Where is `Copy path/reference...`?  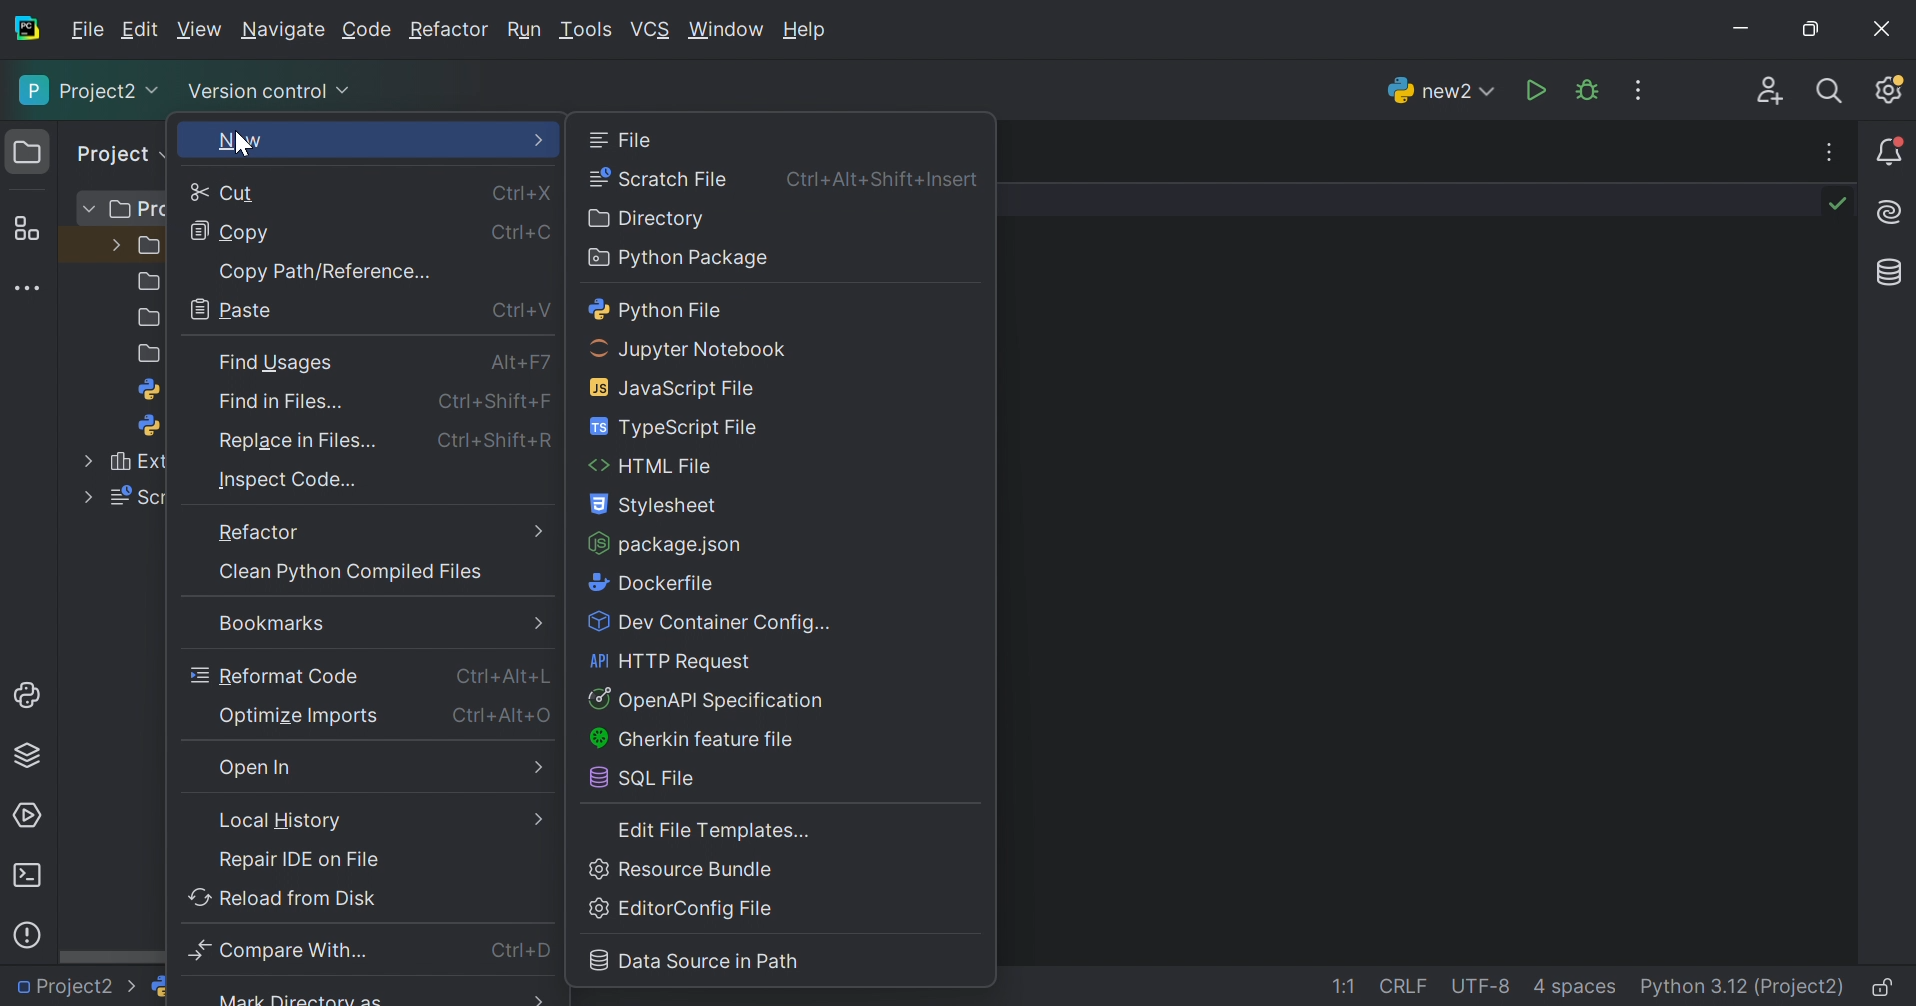 Copy path/reference... is located at coordinates (325, 269).